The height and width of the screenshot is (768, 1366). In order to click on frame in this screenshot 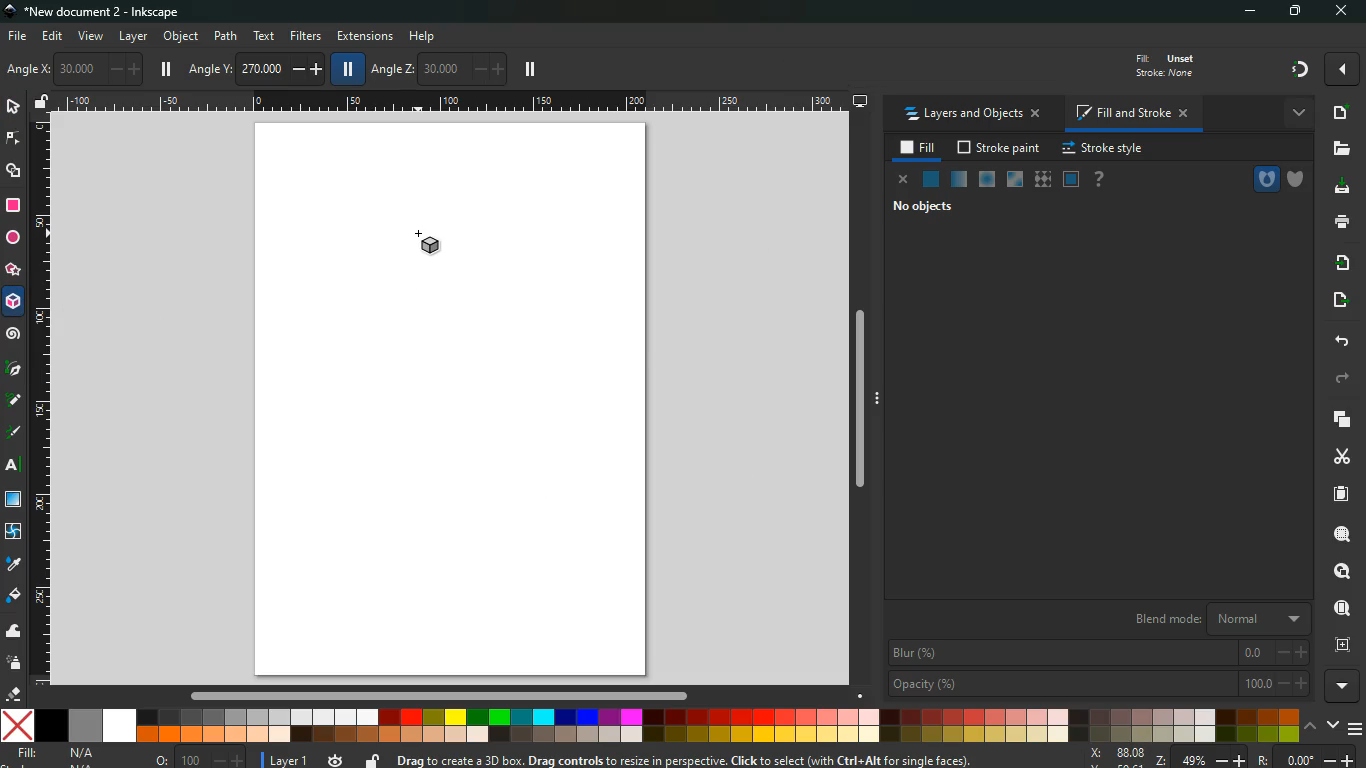, I will do `click(1071, 180)`.